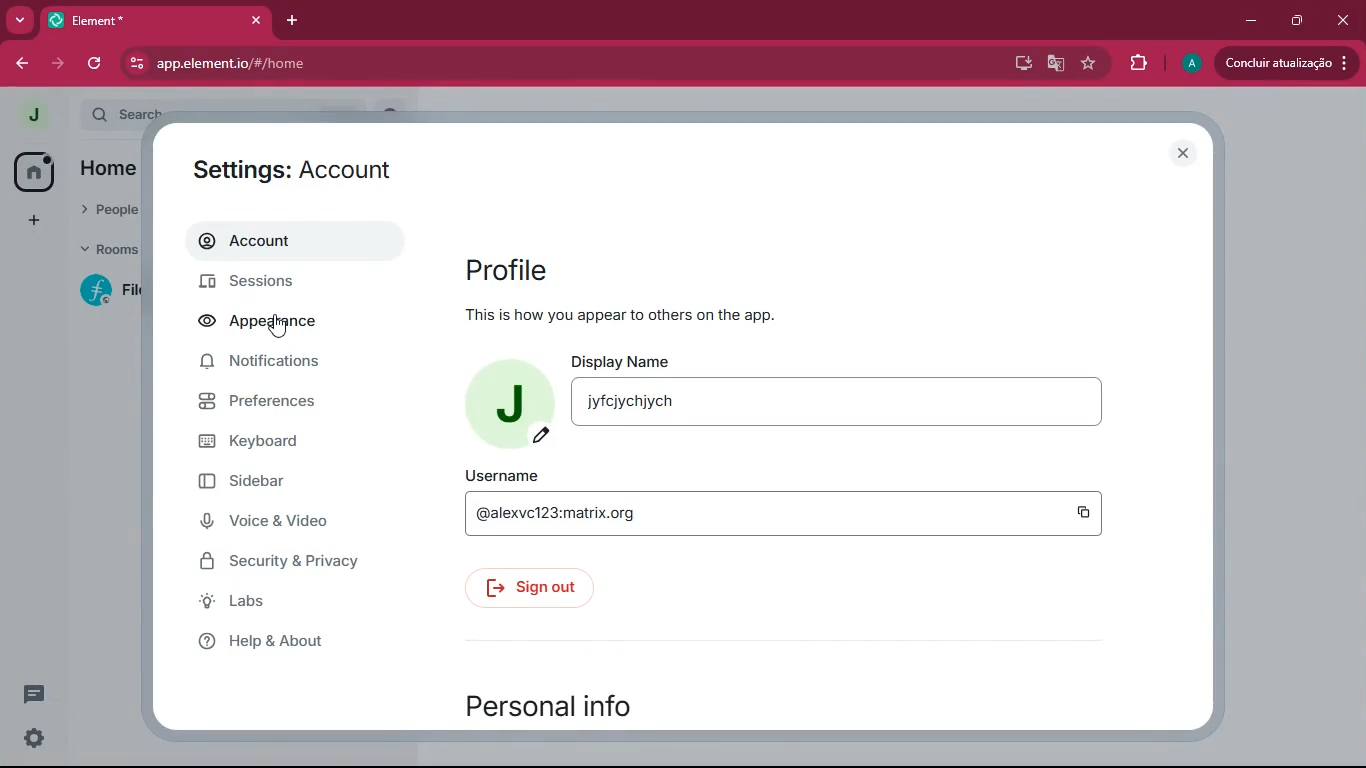 Image resolution: width=1366 pixels, height=768 pixels. What do you see at coordinates (96, 65) in the screenshot?
I see `refresh` at bounding box center [96, 65].